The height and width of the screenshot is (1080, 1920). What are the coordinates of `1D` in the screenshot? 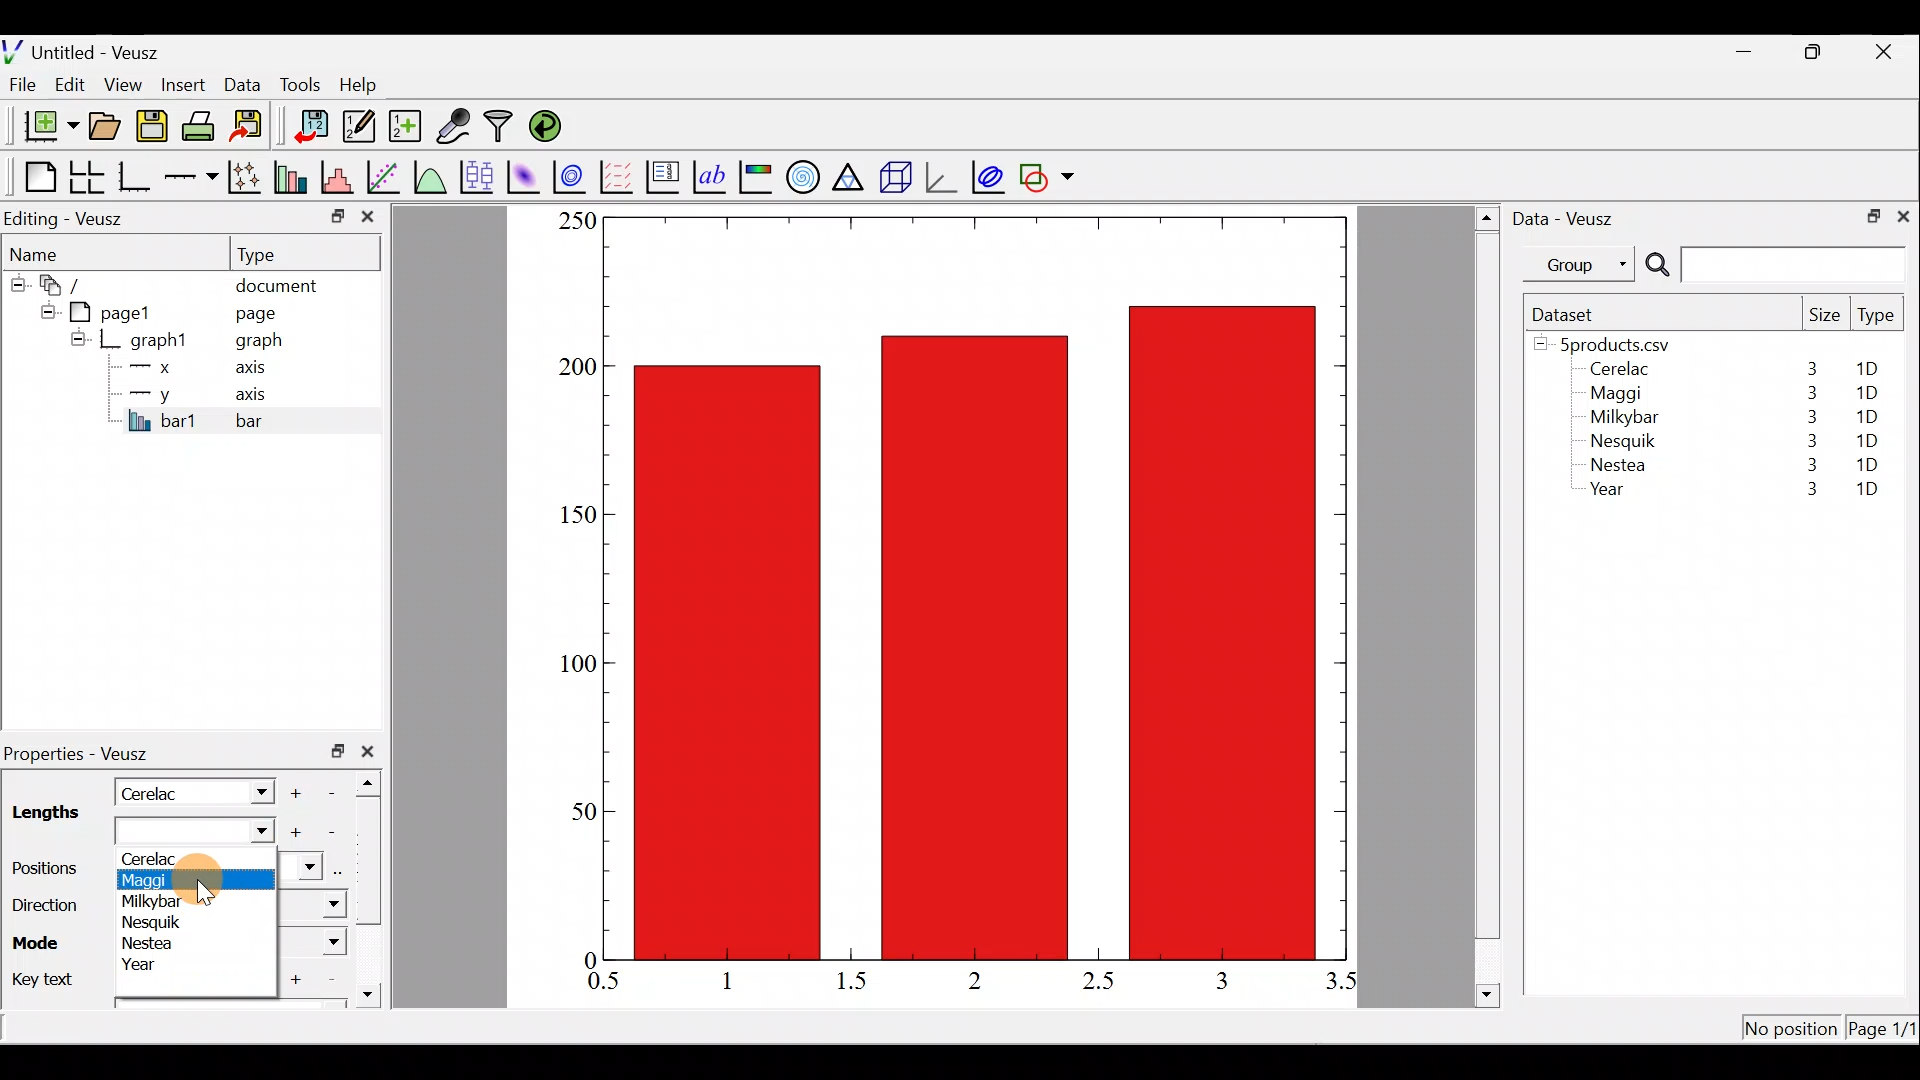 It's located at (1866, 393).